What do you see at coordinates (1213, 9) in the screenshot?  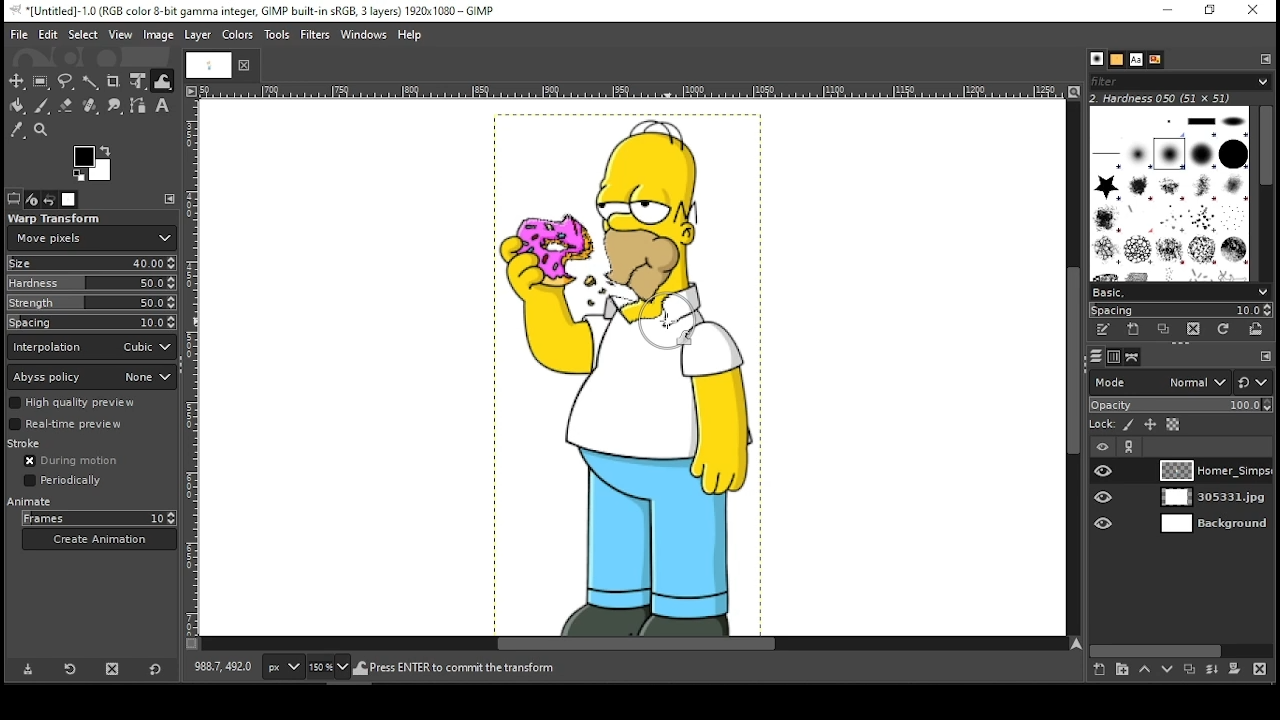 I see `restore` at bounding box center [1213, 9].